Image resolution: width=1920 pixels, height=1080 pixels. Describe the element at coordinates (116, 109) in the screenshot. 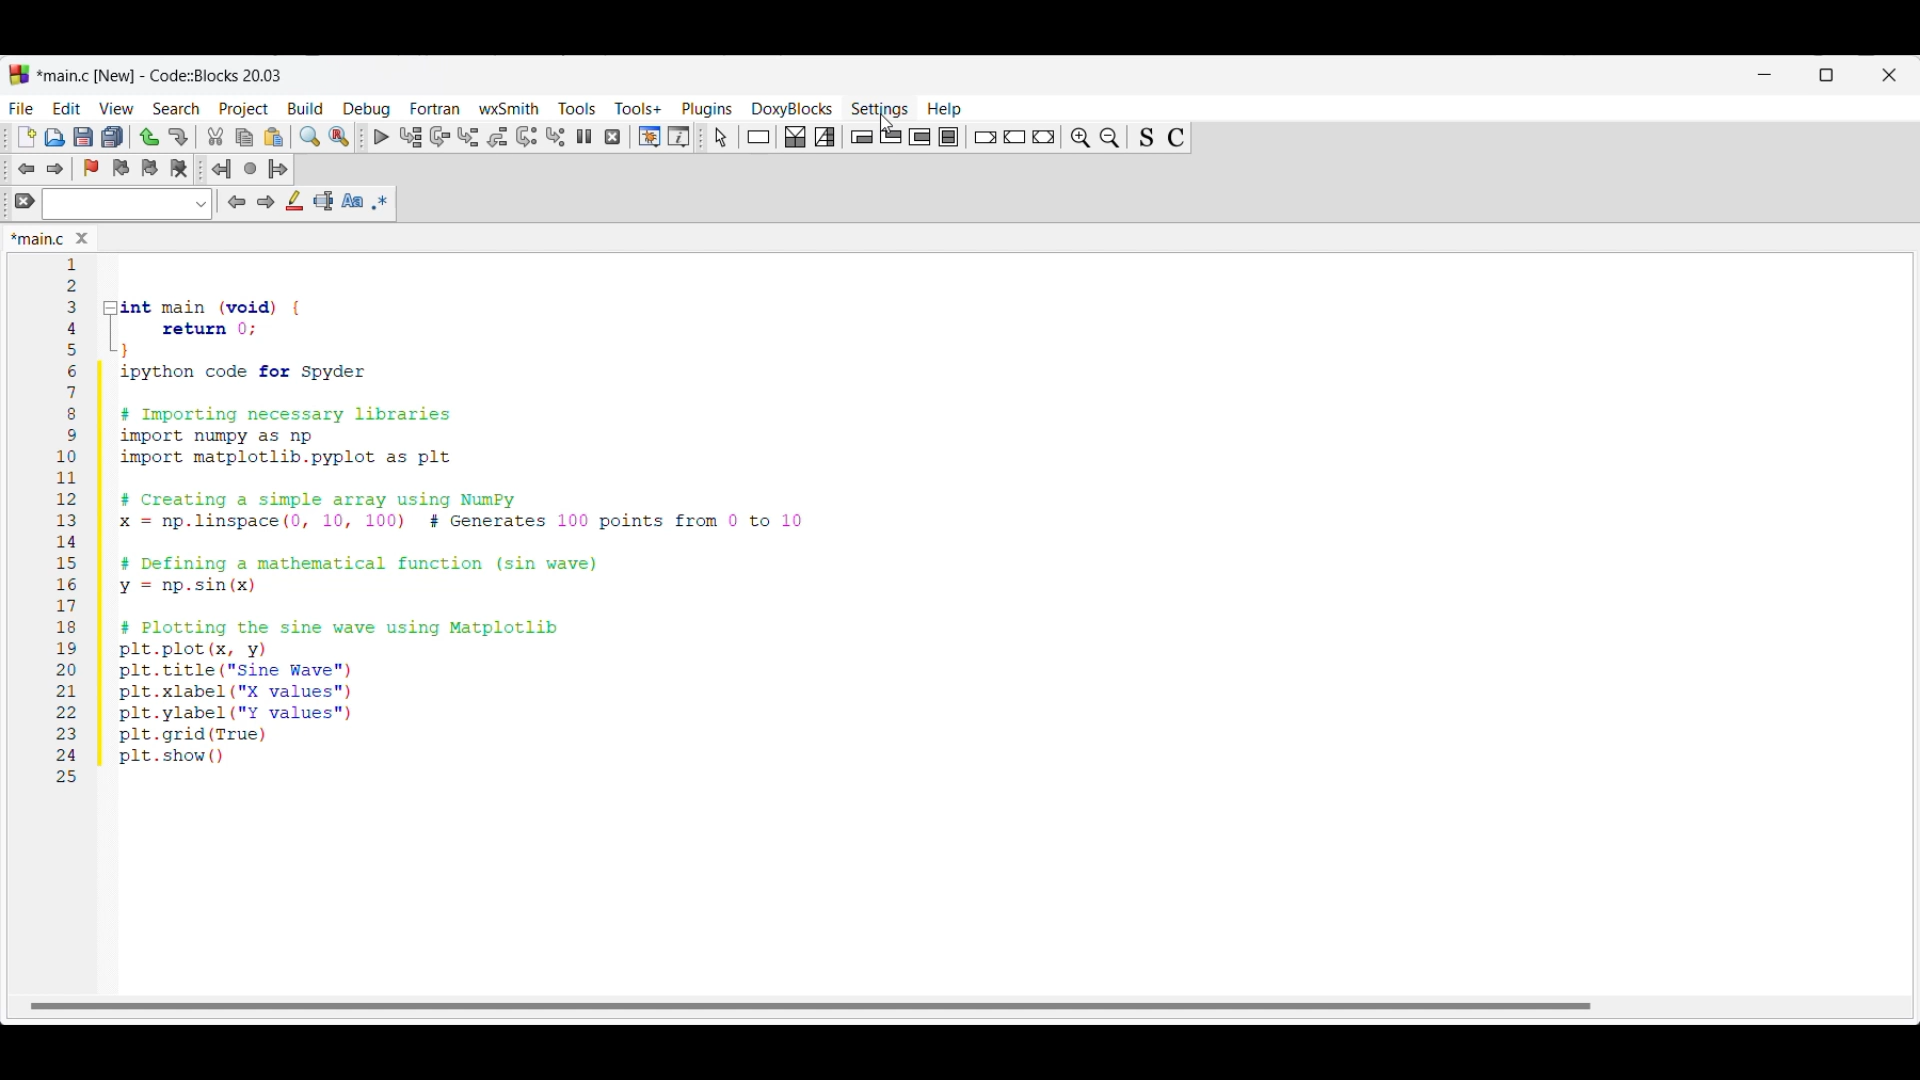

I see `View menu` at that location.